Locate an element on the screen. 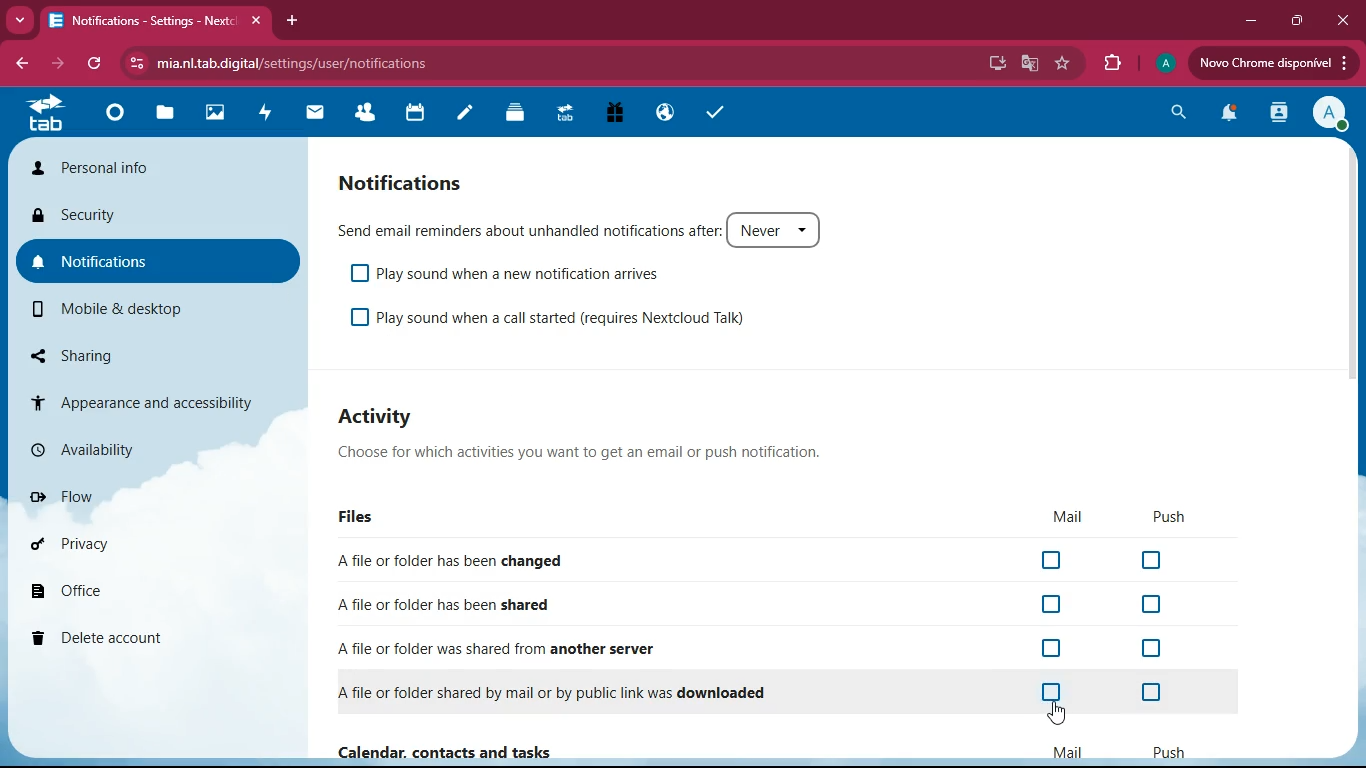  delete is located at coordinates (122, 639).